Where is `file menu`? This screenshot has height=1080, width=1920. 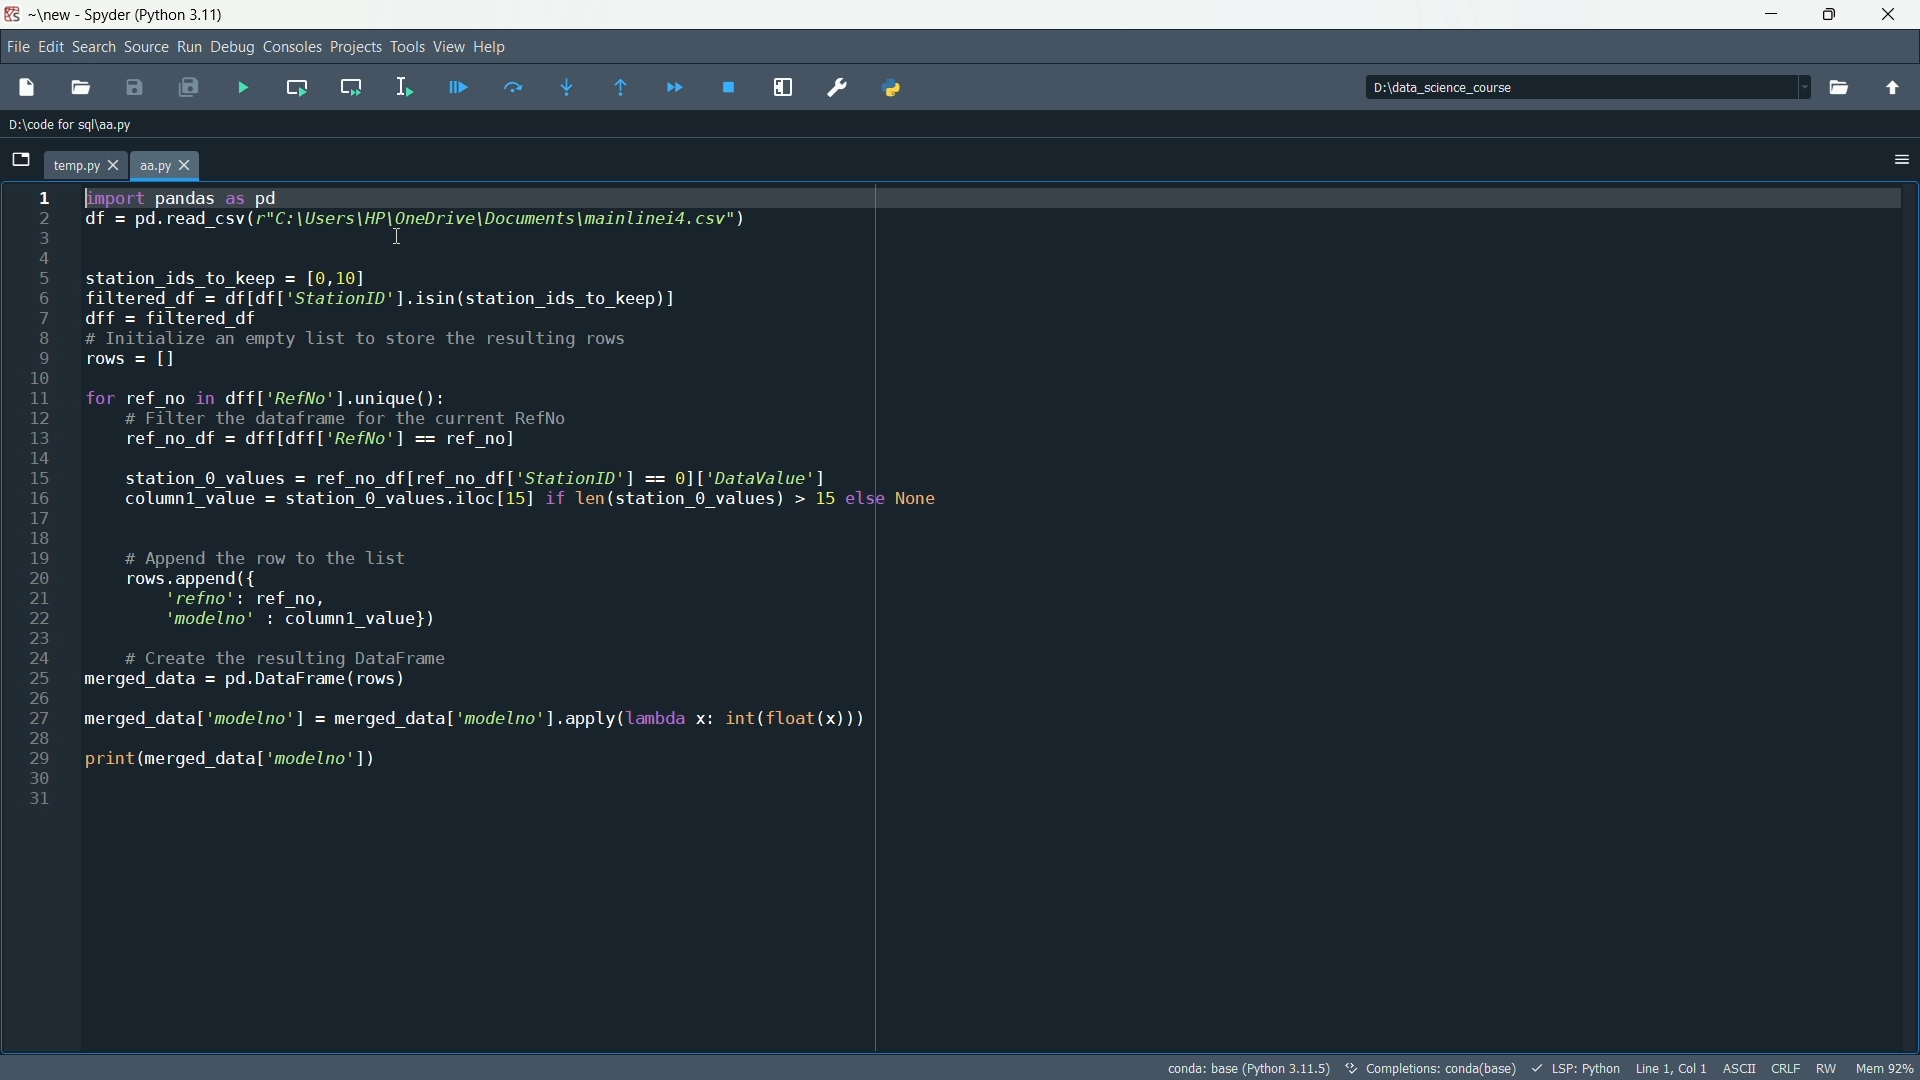
file menu is located at coordinates (18, 46).